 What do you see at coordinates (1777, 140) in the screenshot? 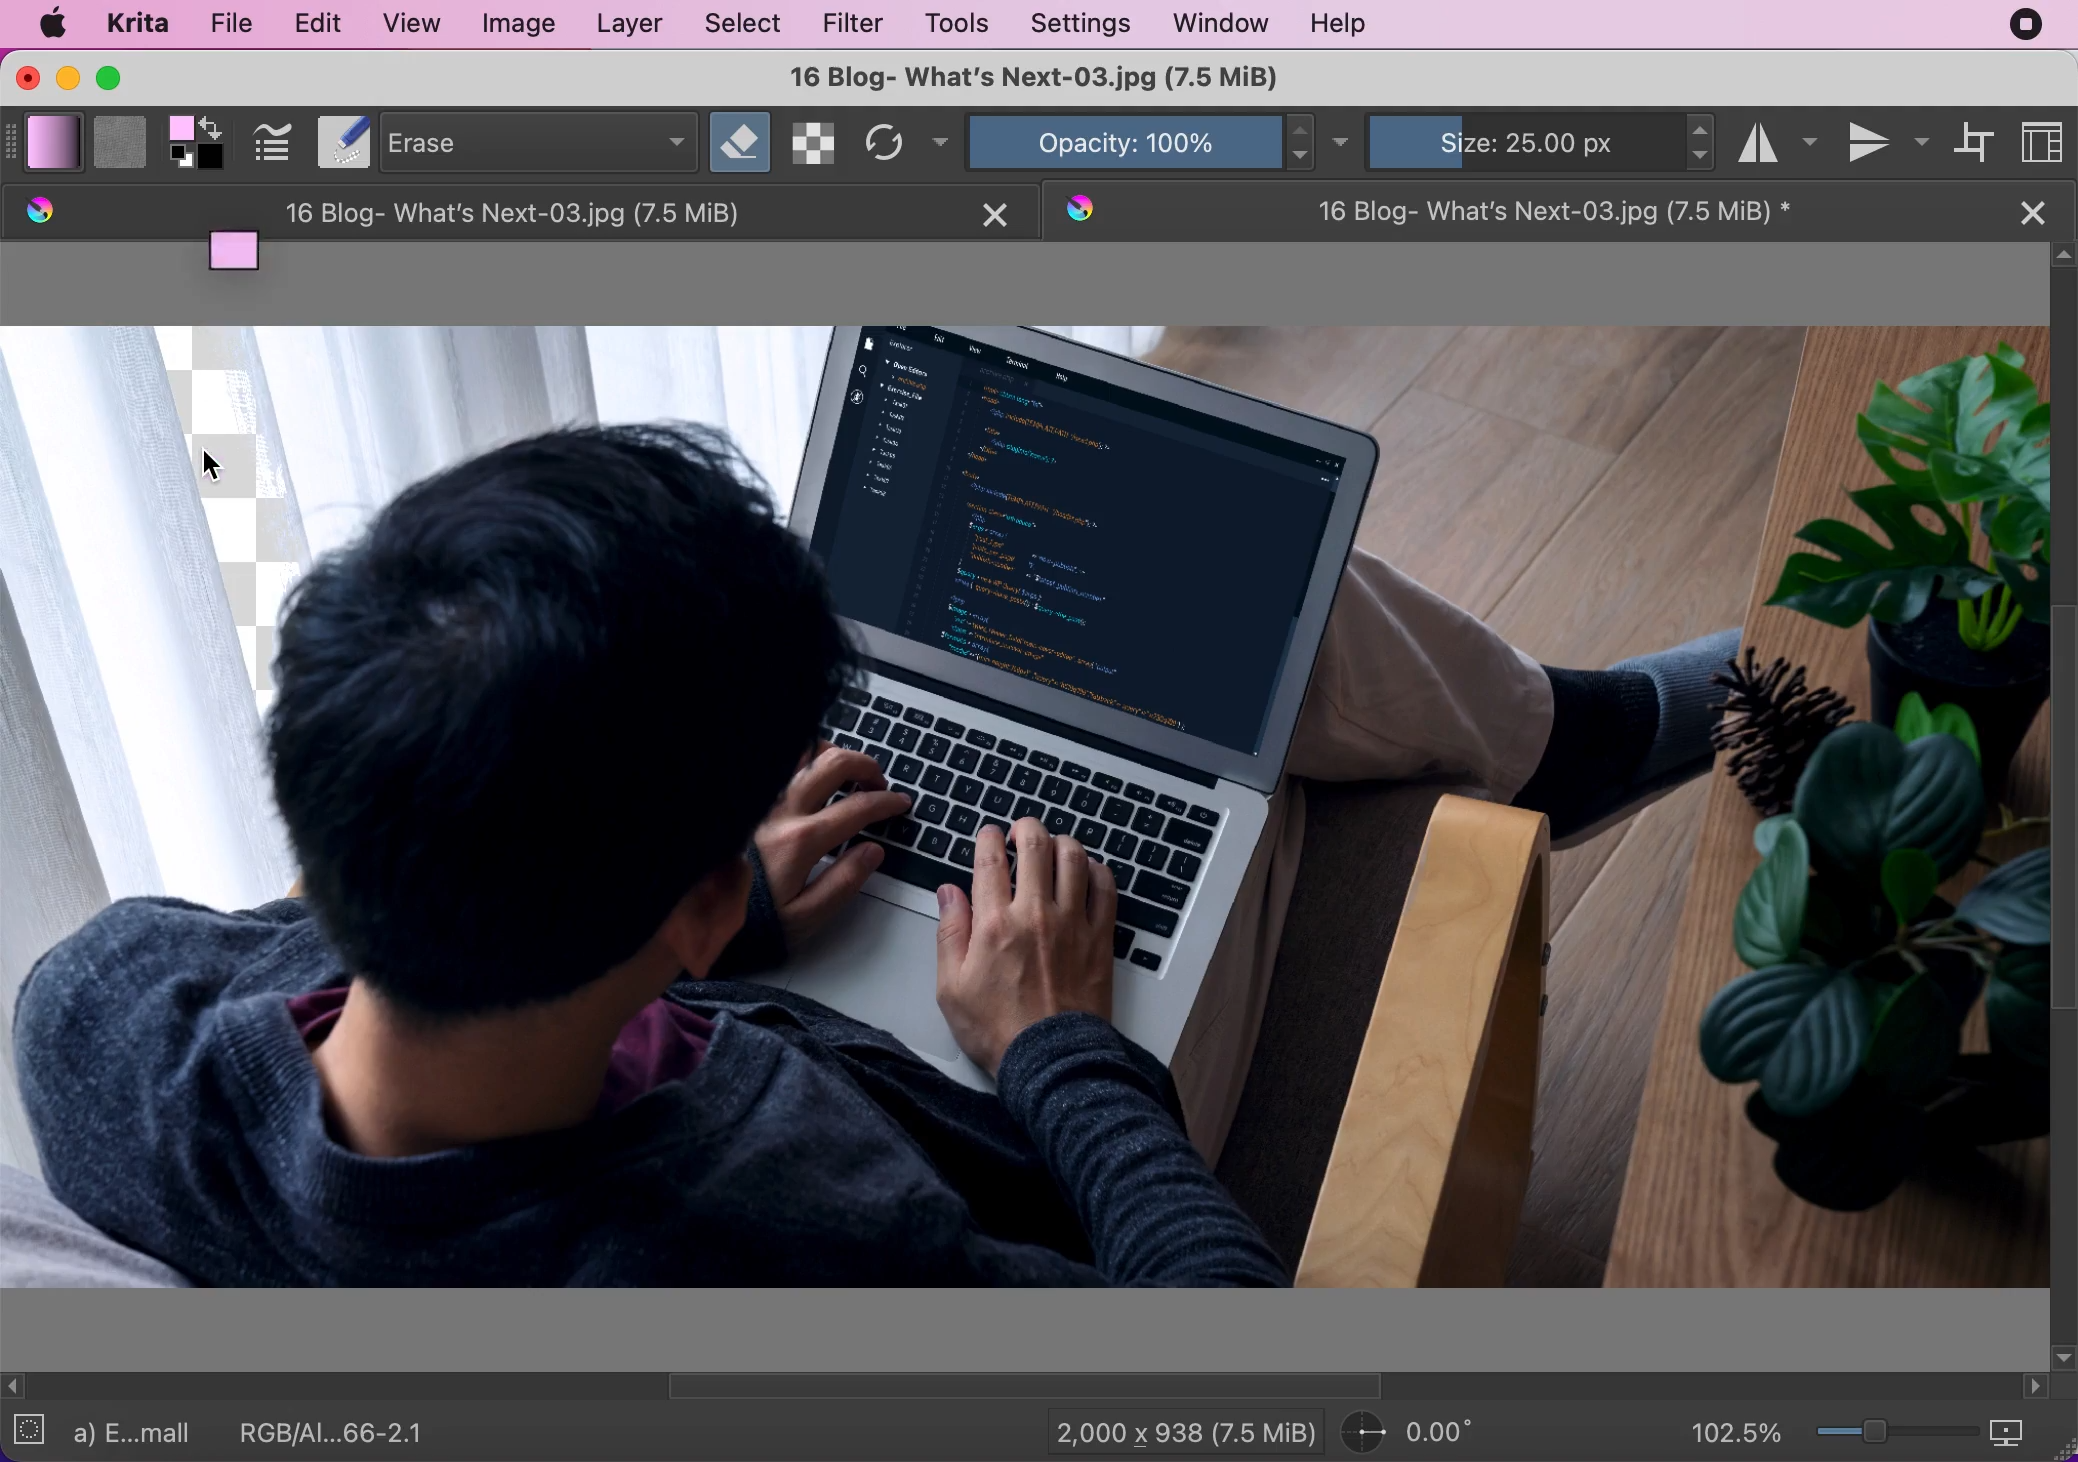
I see `horizontal mirror tool` at bounding box center [1777, 140].